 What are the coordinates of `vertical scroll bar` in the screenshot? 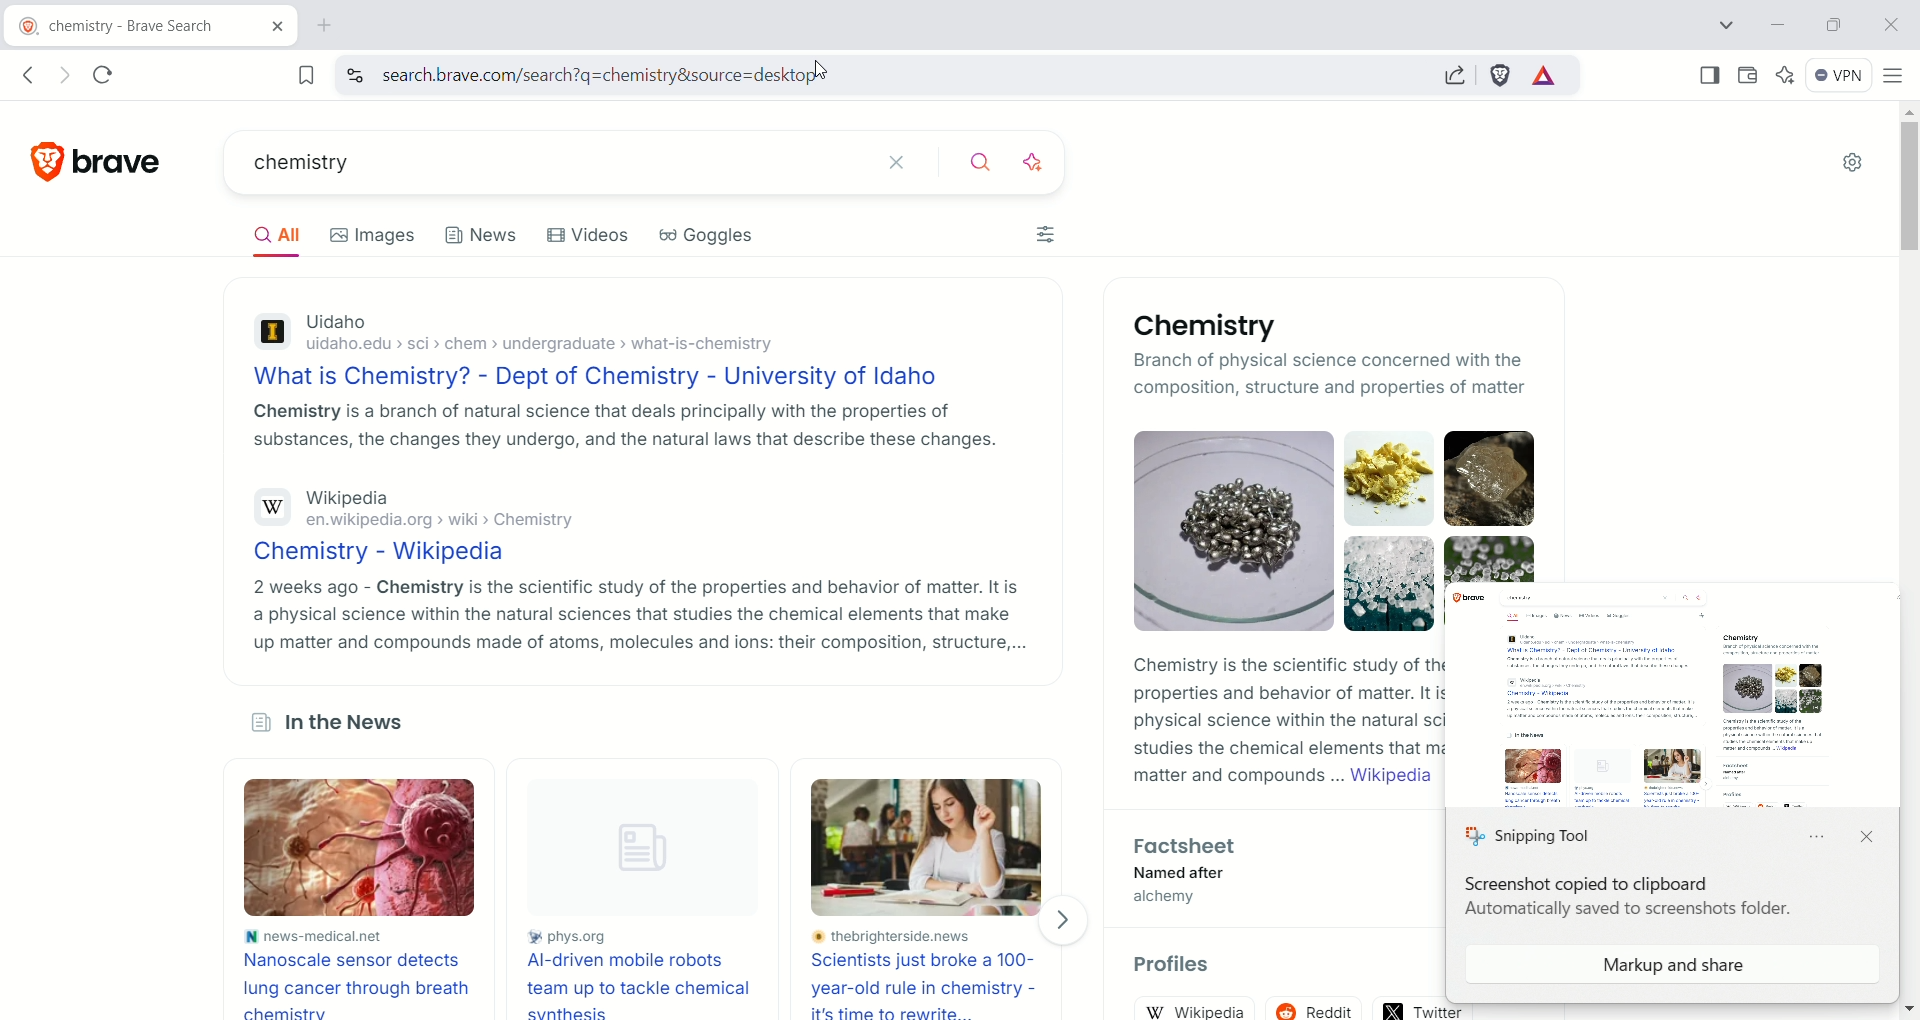 It's located at (1904, 539).